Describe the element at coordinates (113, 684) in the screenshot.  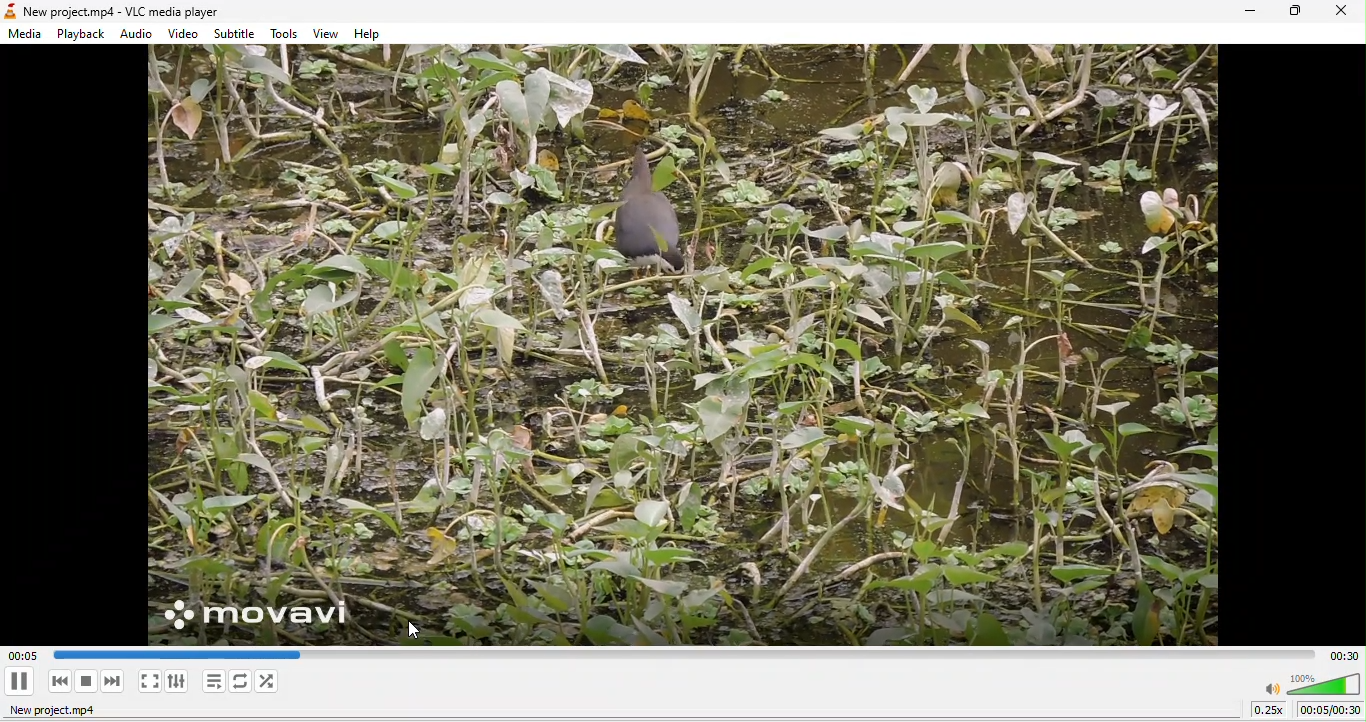
I see `next media` at that location.